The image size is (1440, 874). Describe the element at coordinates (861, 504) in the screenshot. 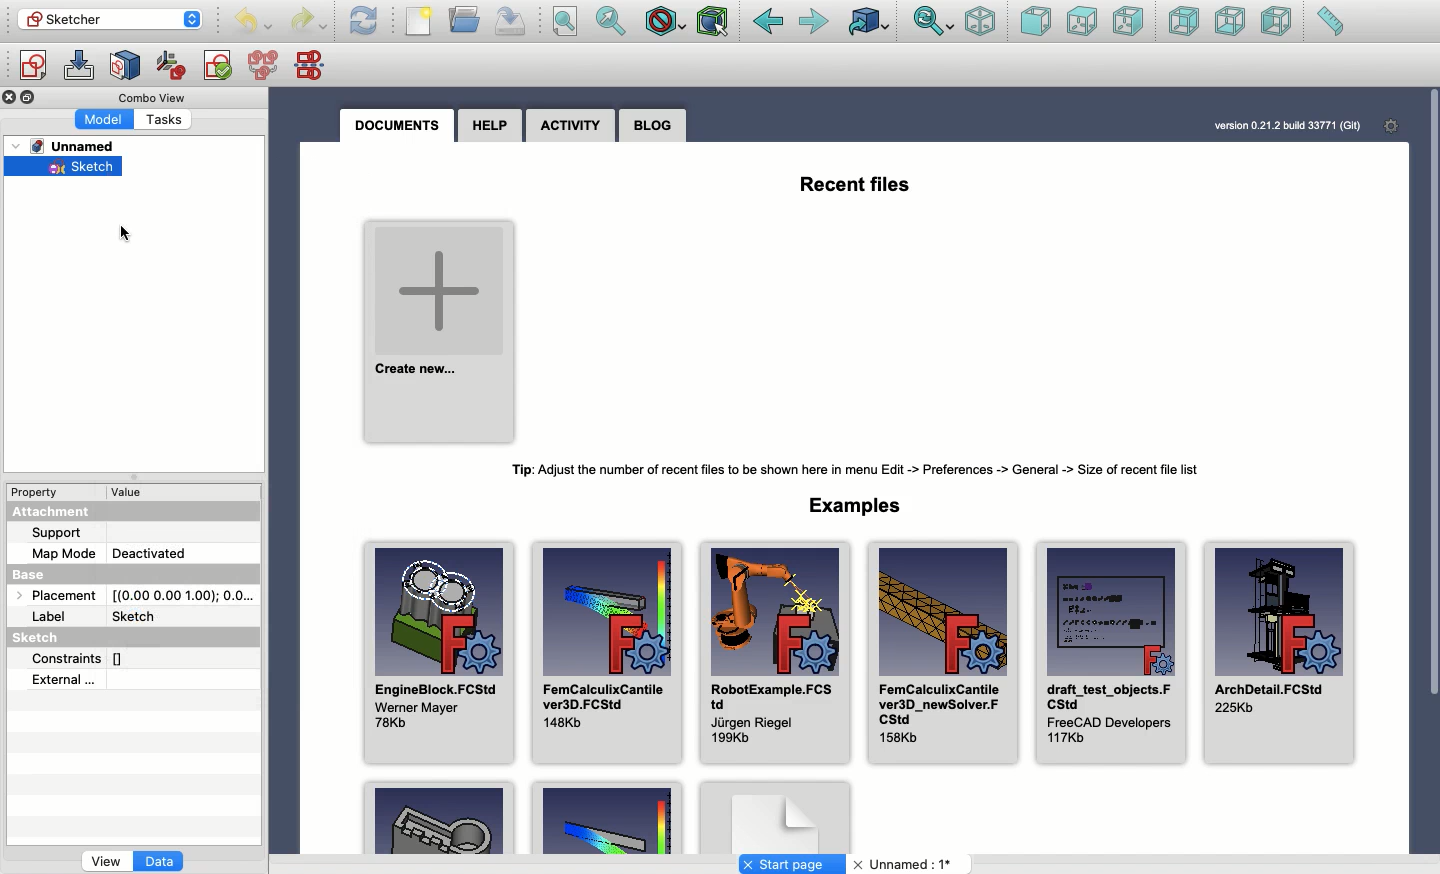

I see `Examples` at that location.